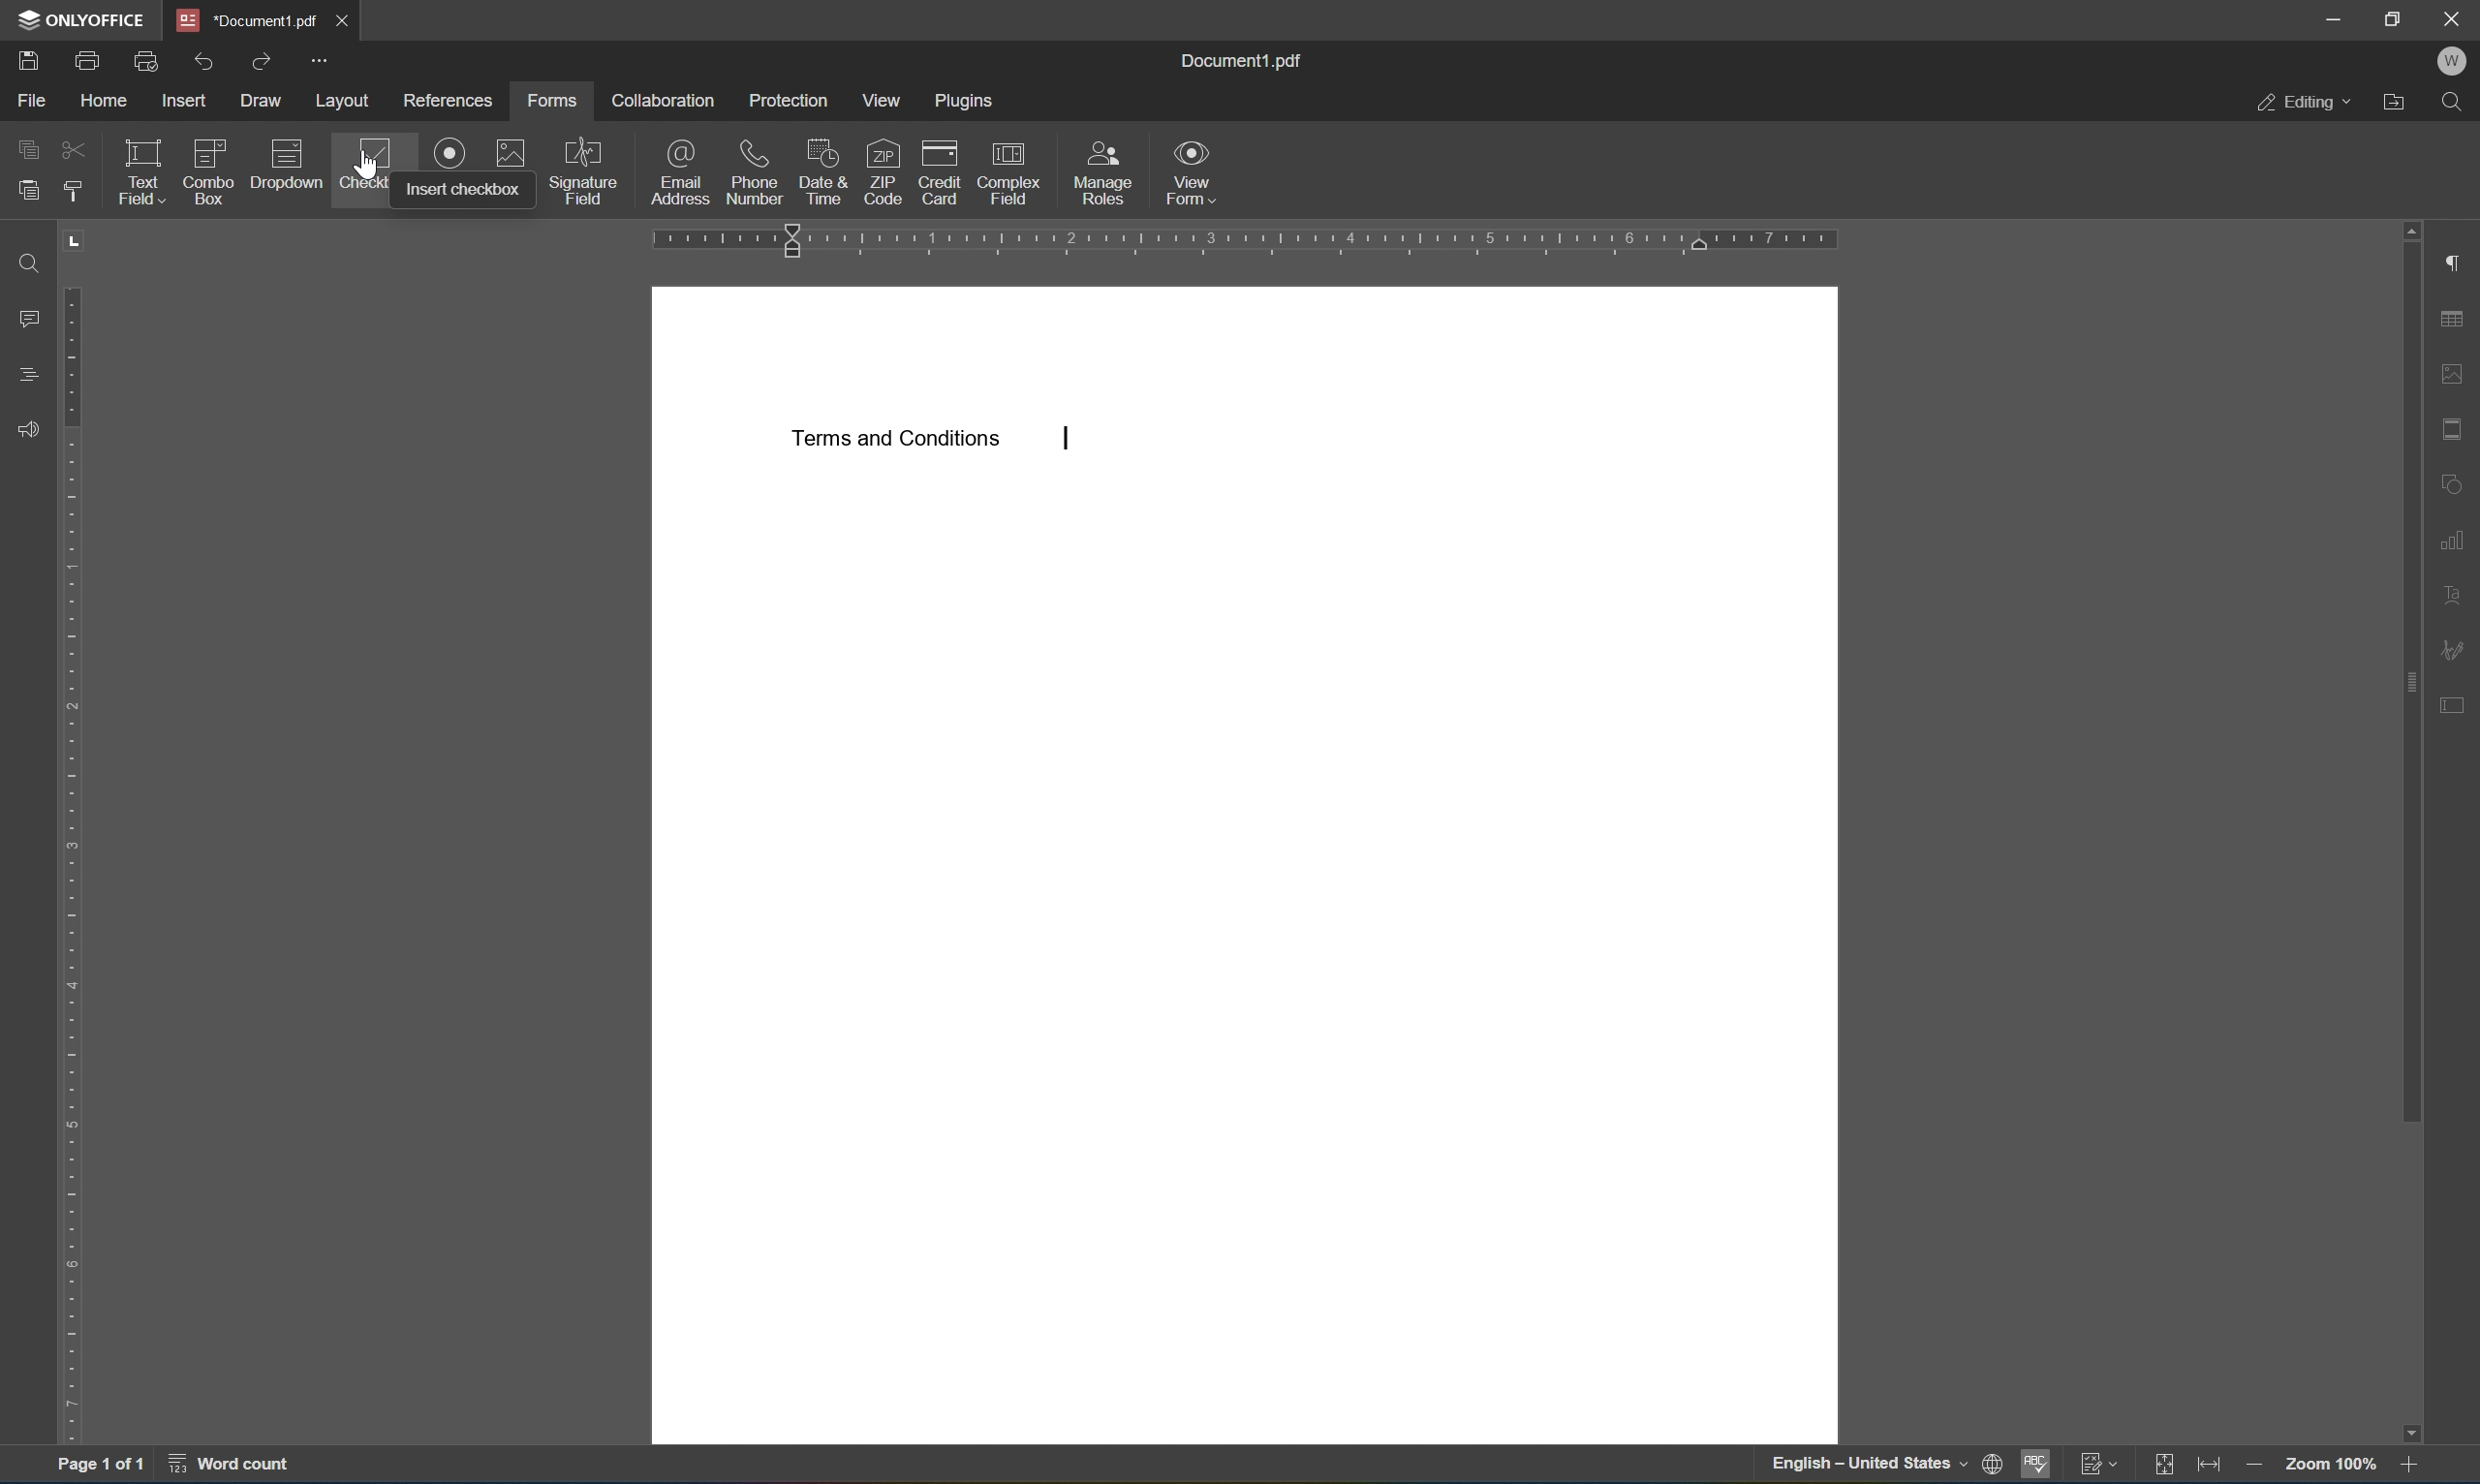 This screenshot has width=2480, height=1484. What do you see at coordinates (2457, 375) in the screenshot?
I see `image settings` at bounding box center [2457, 375].